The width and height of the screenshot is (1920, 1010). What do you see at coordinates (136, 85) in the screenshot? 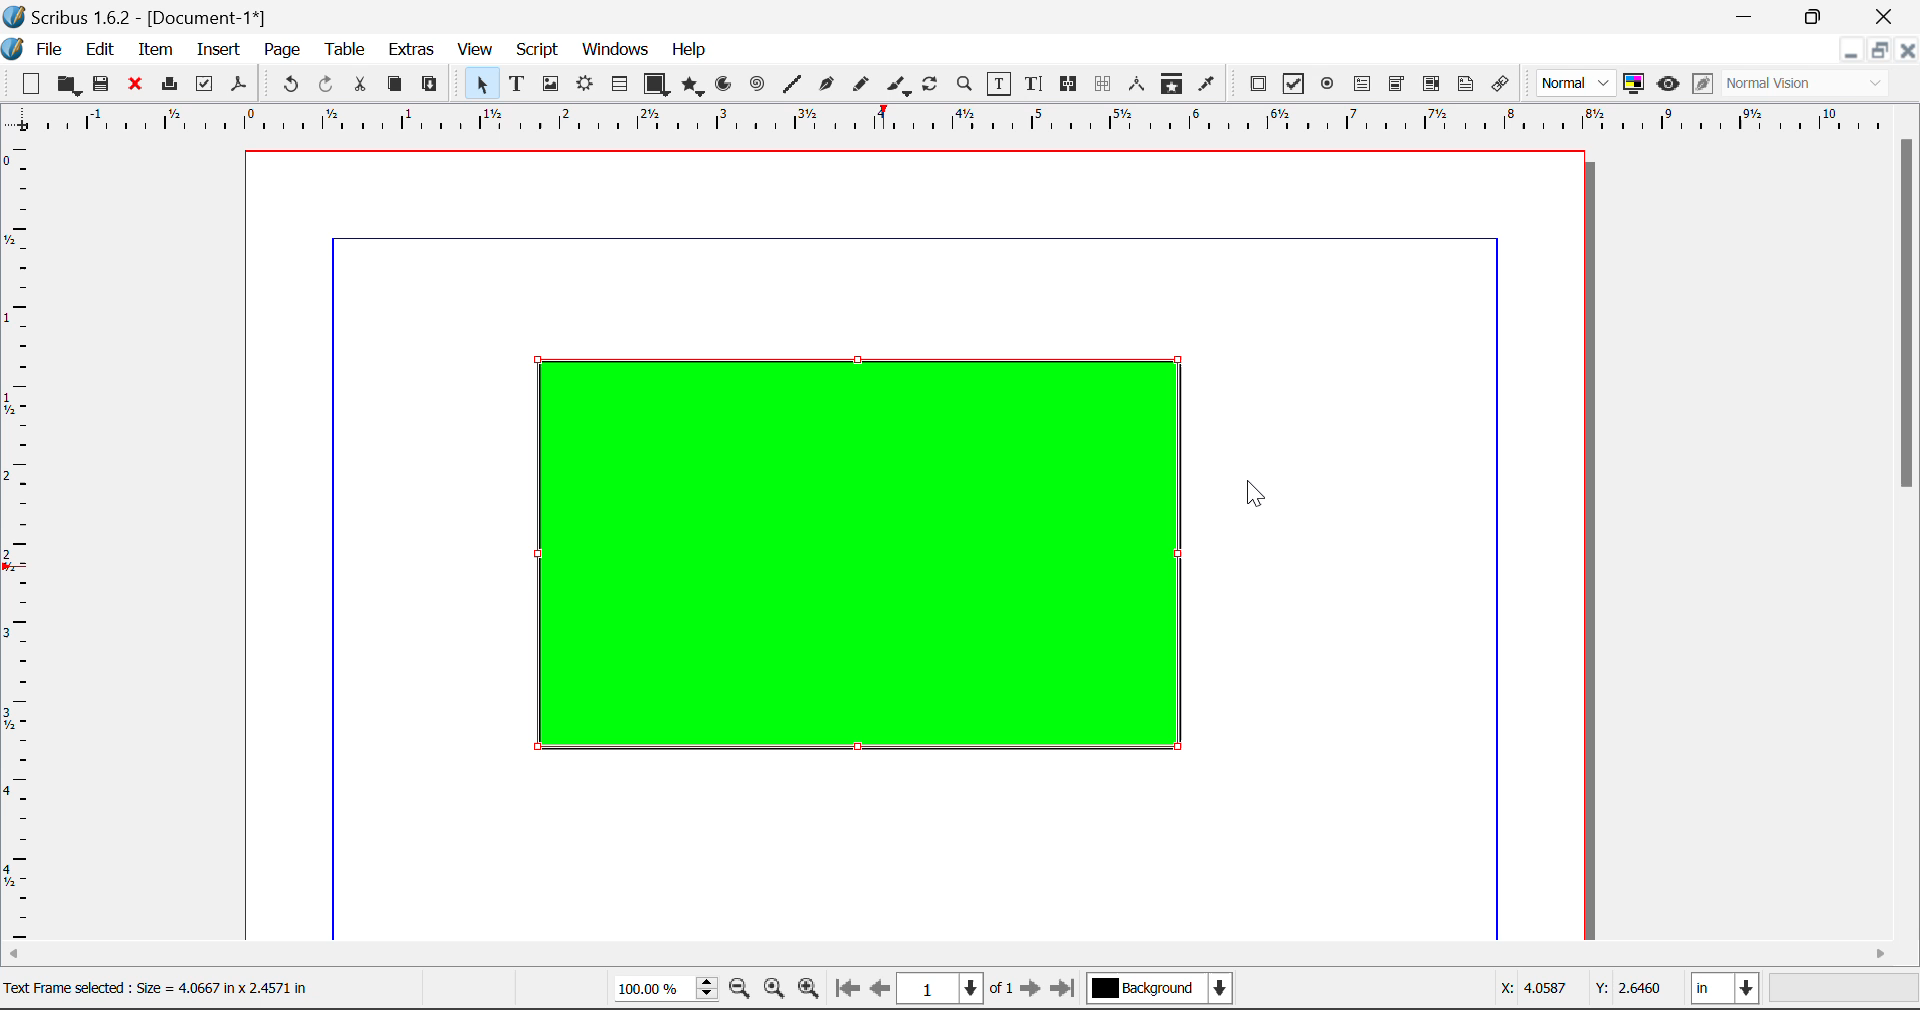
I see `Discard` at bounding box center [136, 85].